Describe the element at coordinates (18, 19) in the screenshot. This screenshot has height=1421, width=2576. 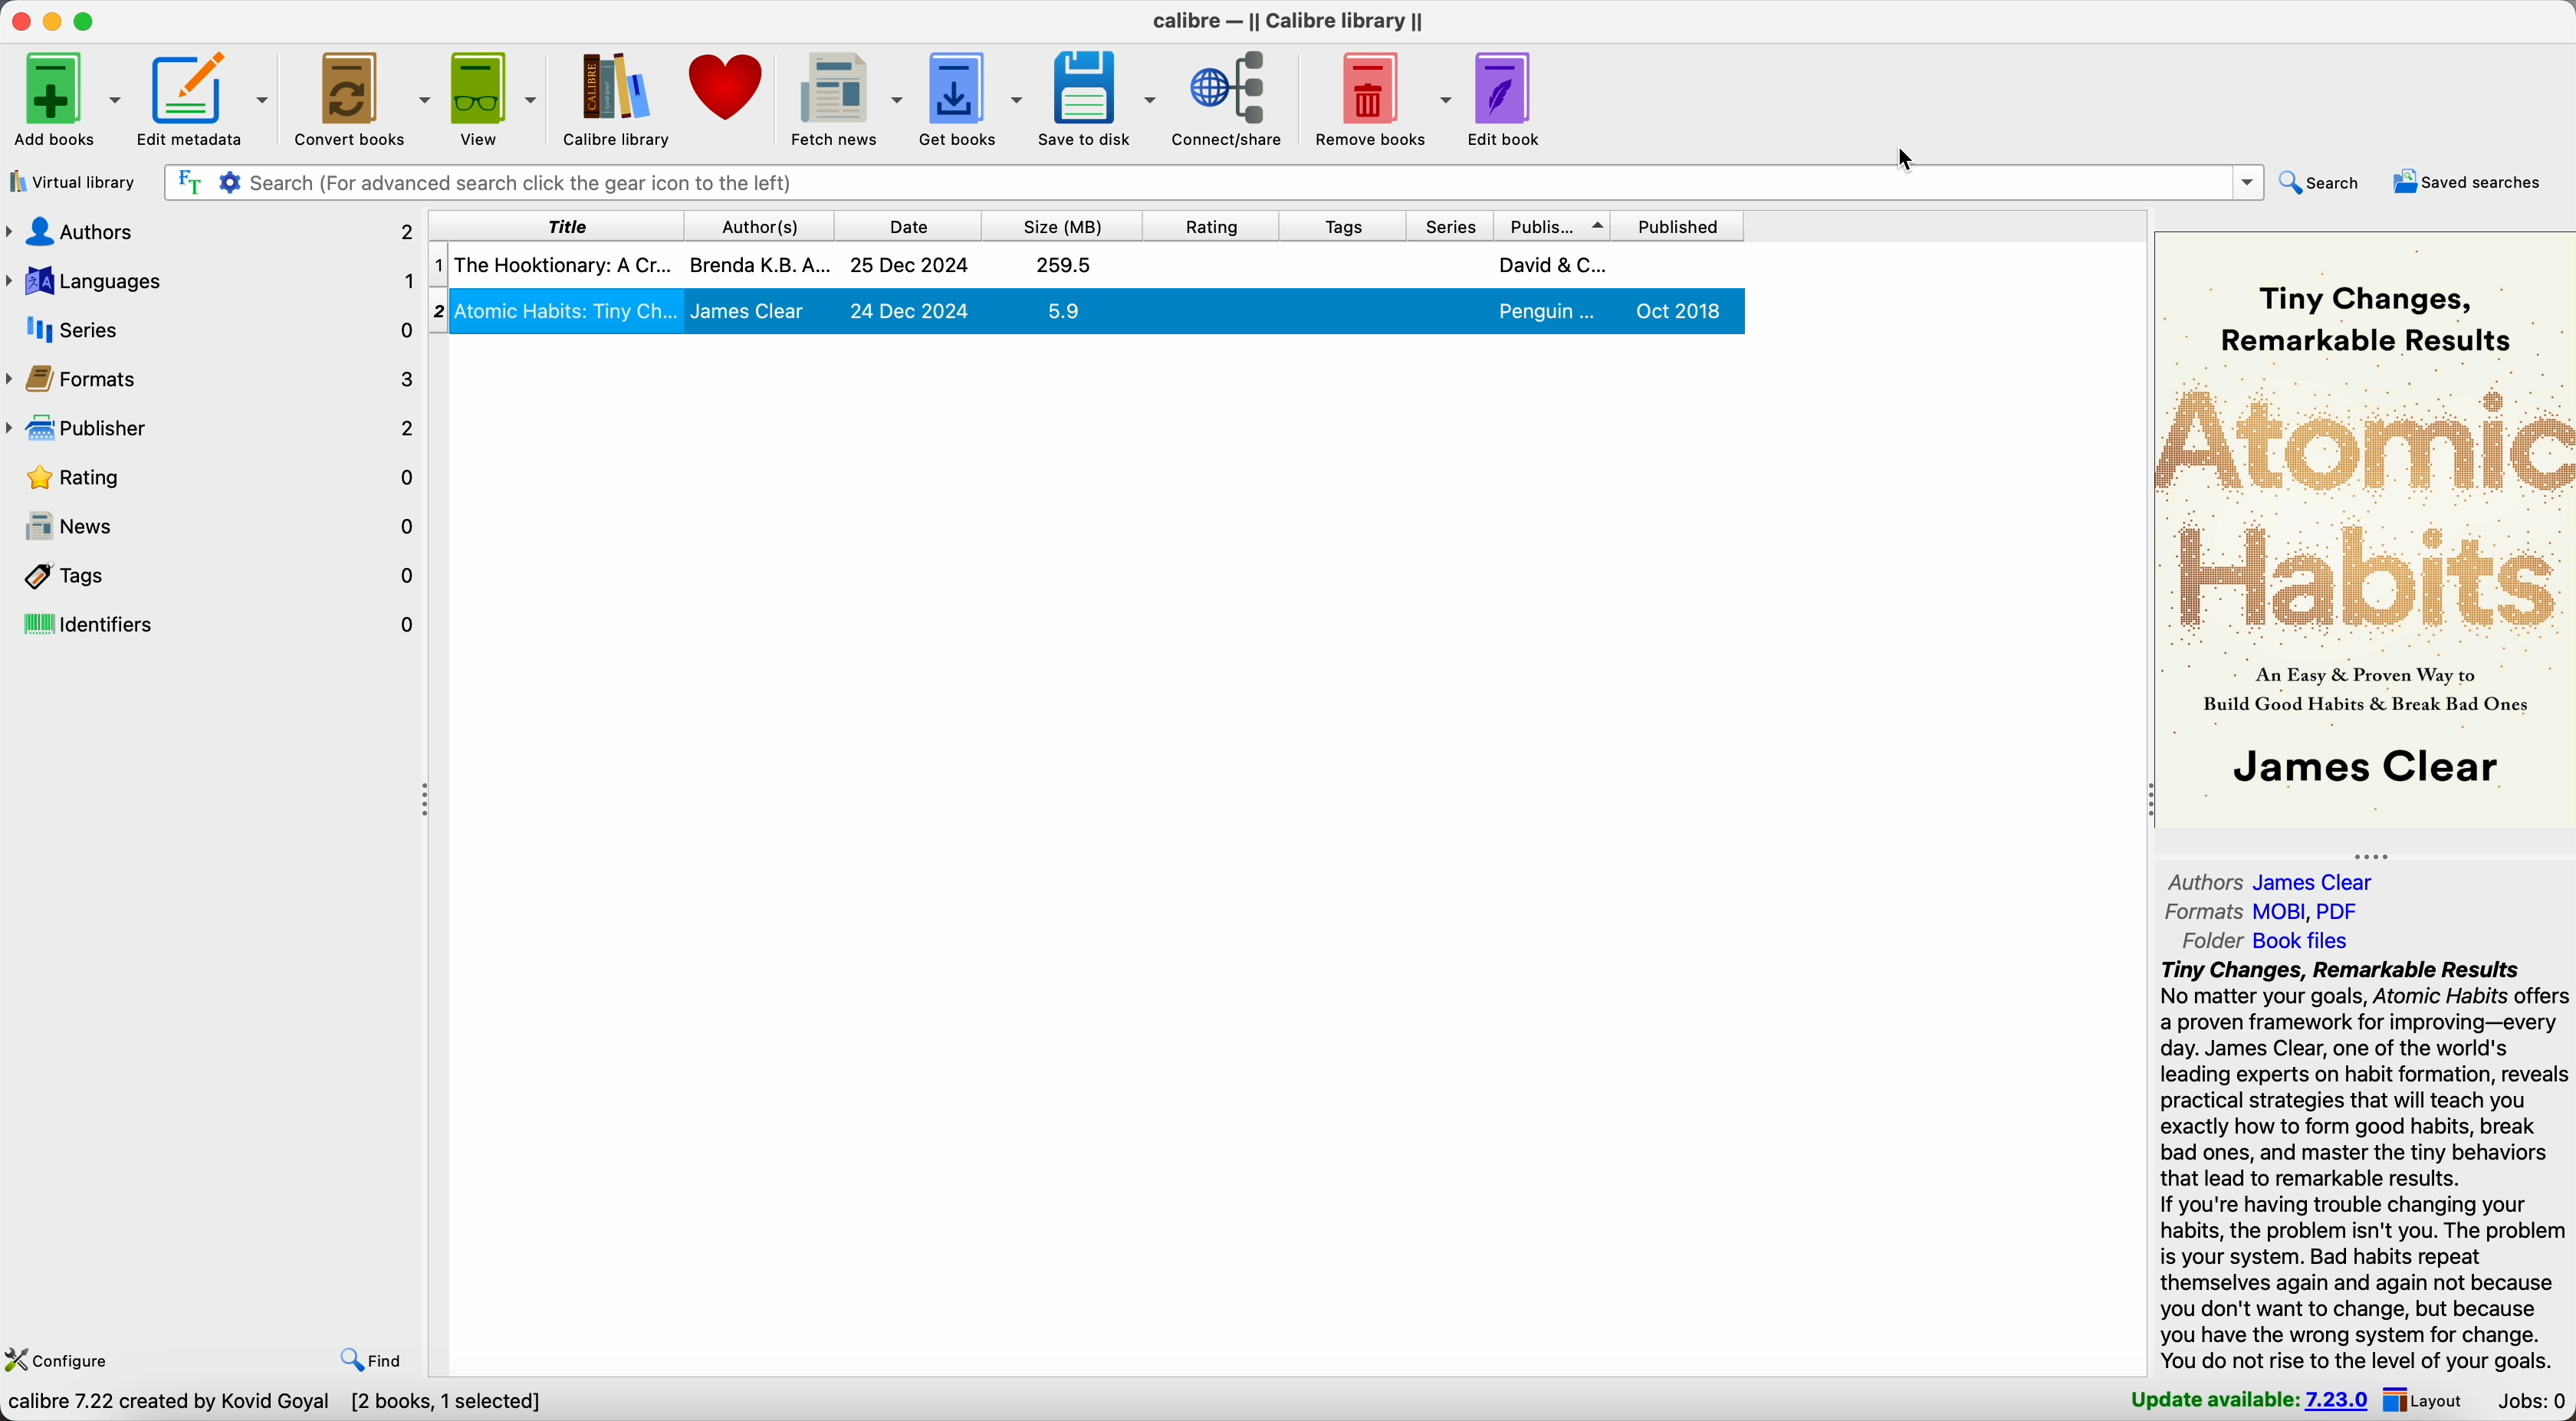
I see `close Calibre` at that location.